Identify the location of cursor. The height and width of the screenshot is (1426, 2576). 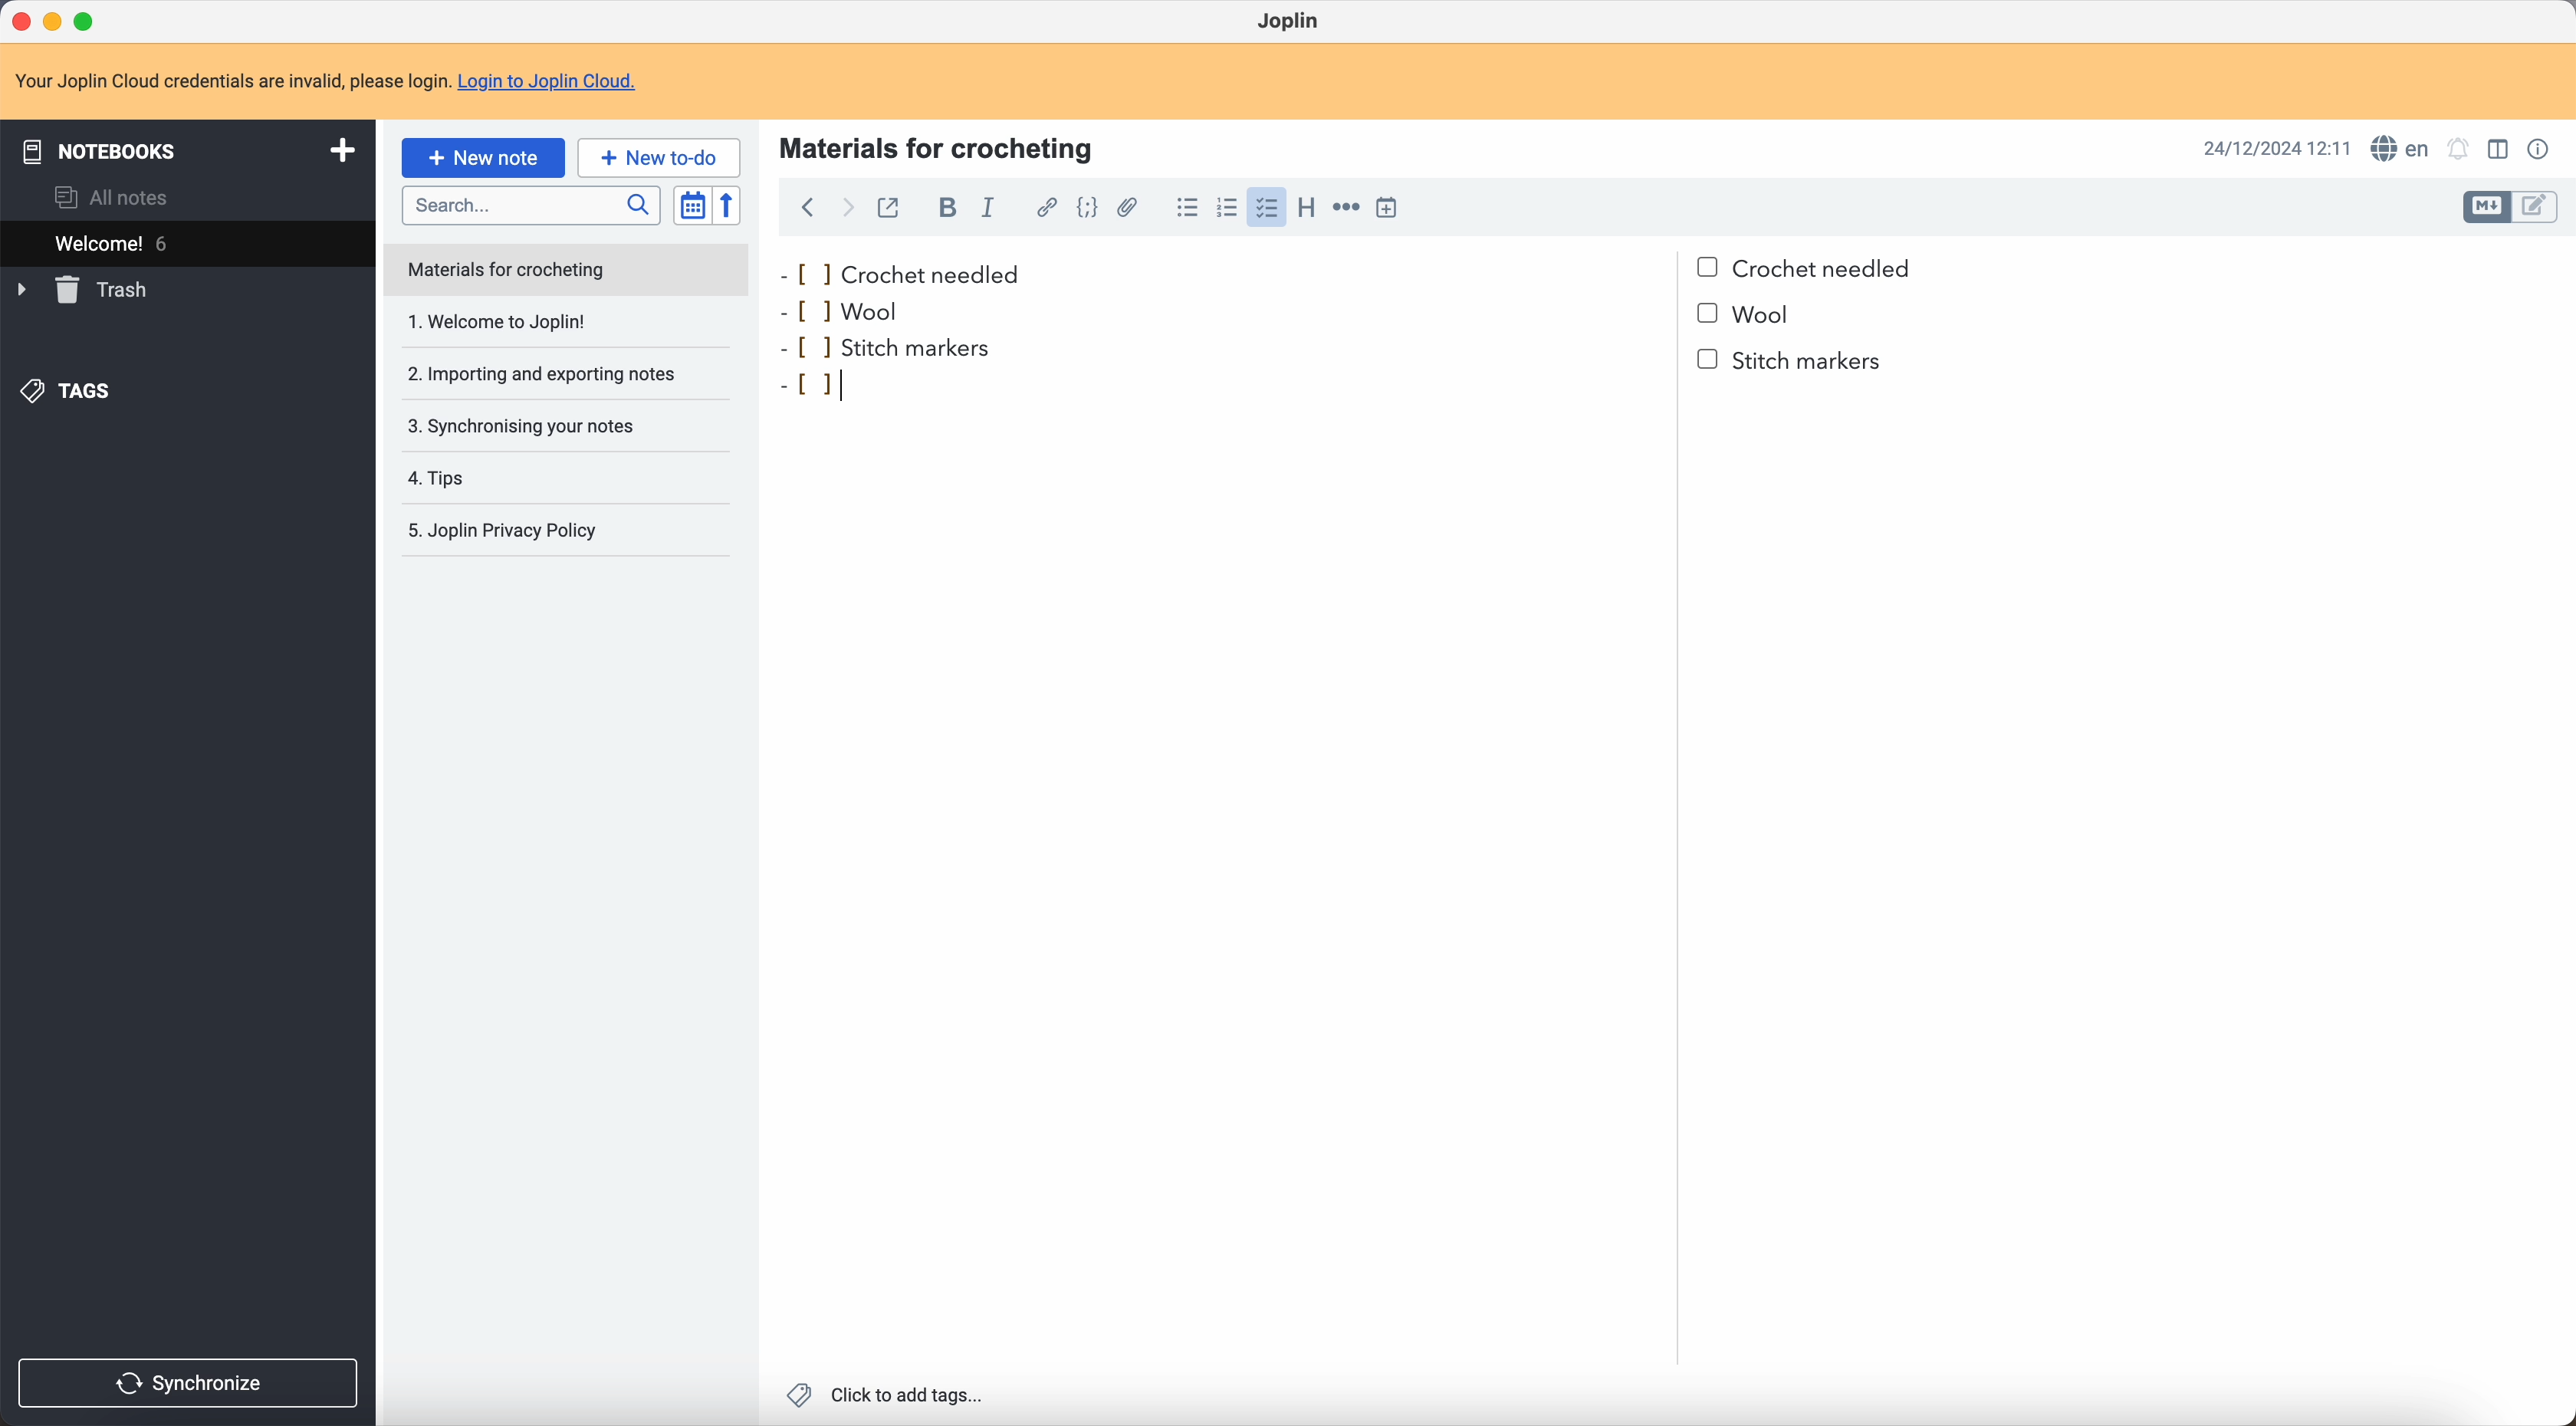
(846, 390).